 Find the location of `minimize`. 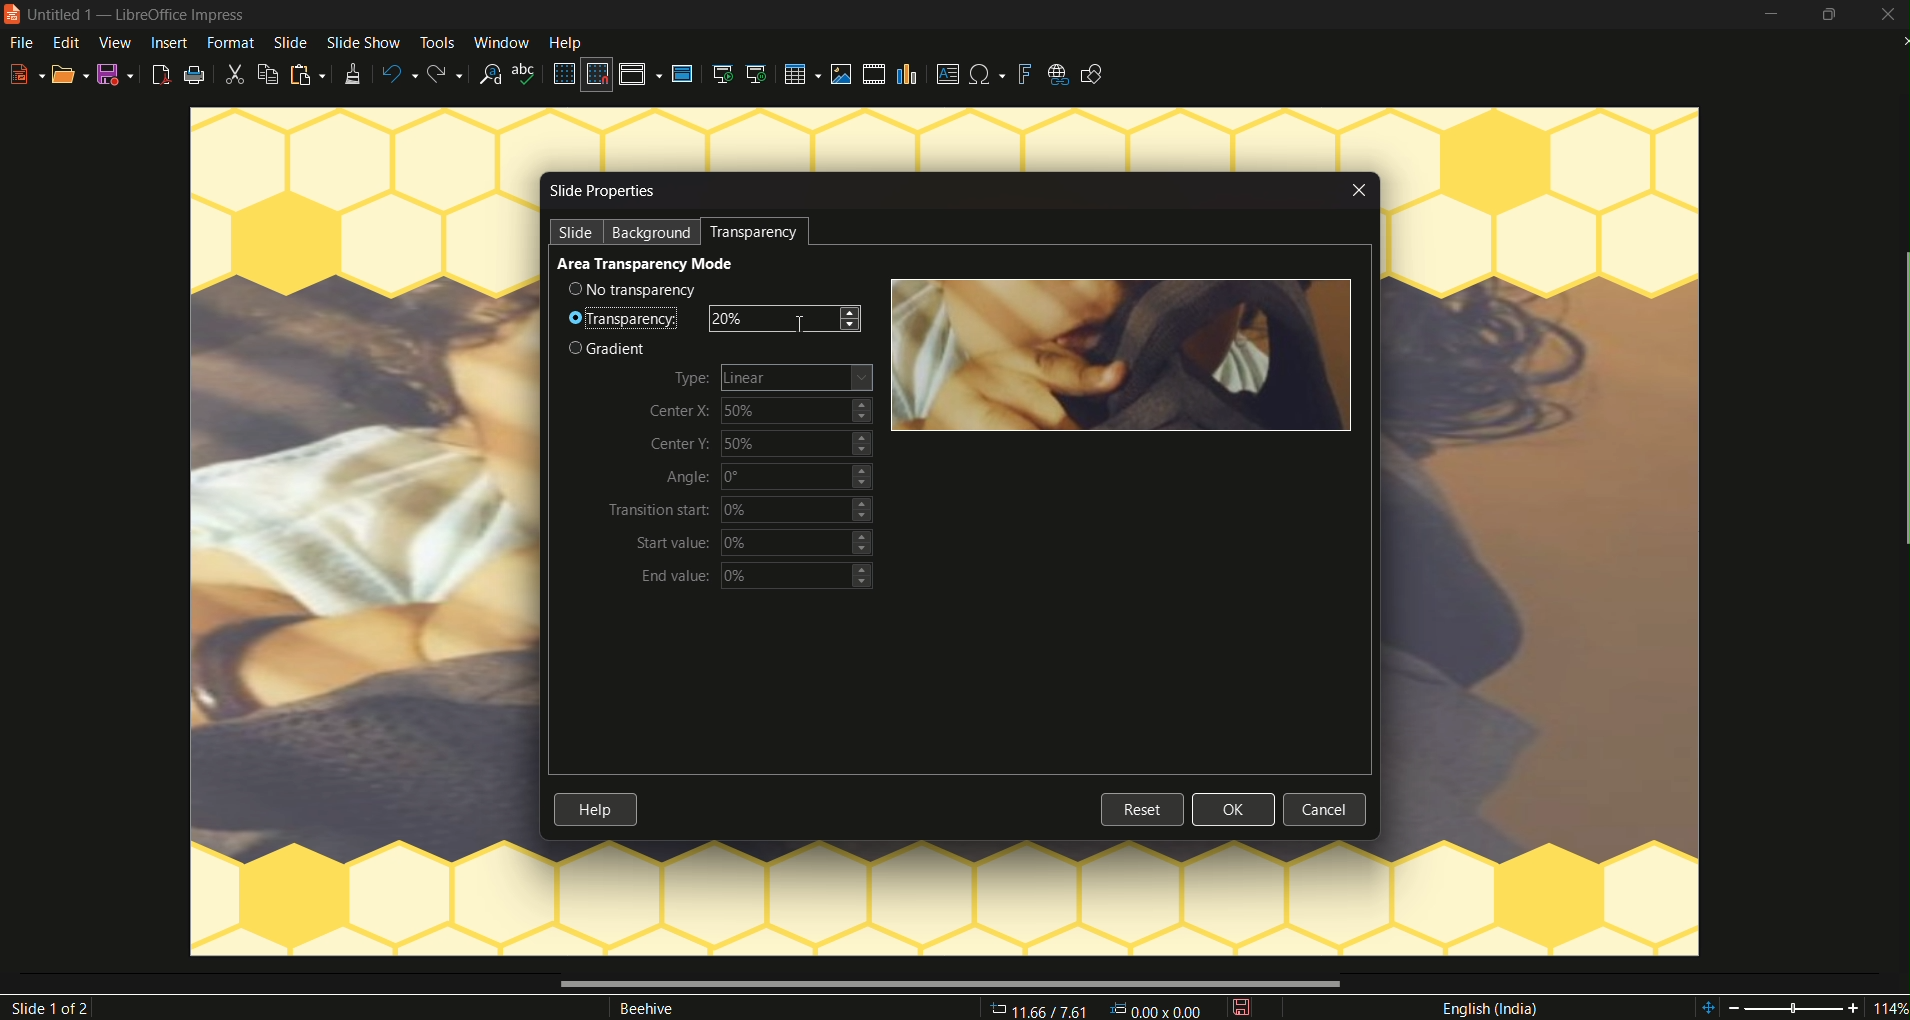

minimize is located at coordinates (1772, 15).